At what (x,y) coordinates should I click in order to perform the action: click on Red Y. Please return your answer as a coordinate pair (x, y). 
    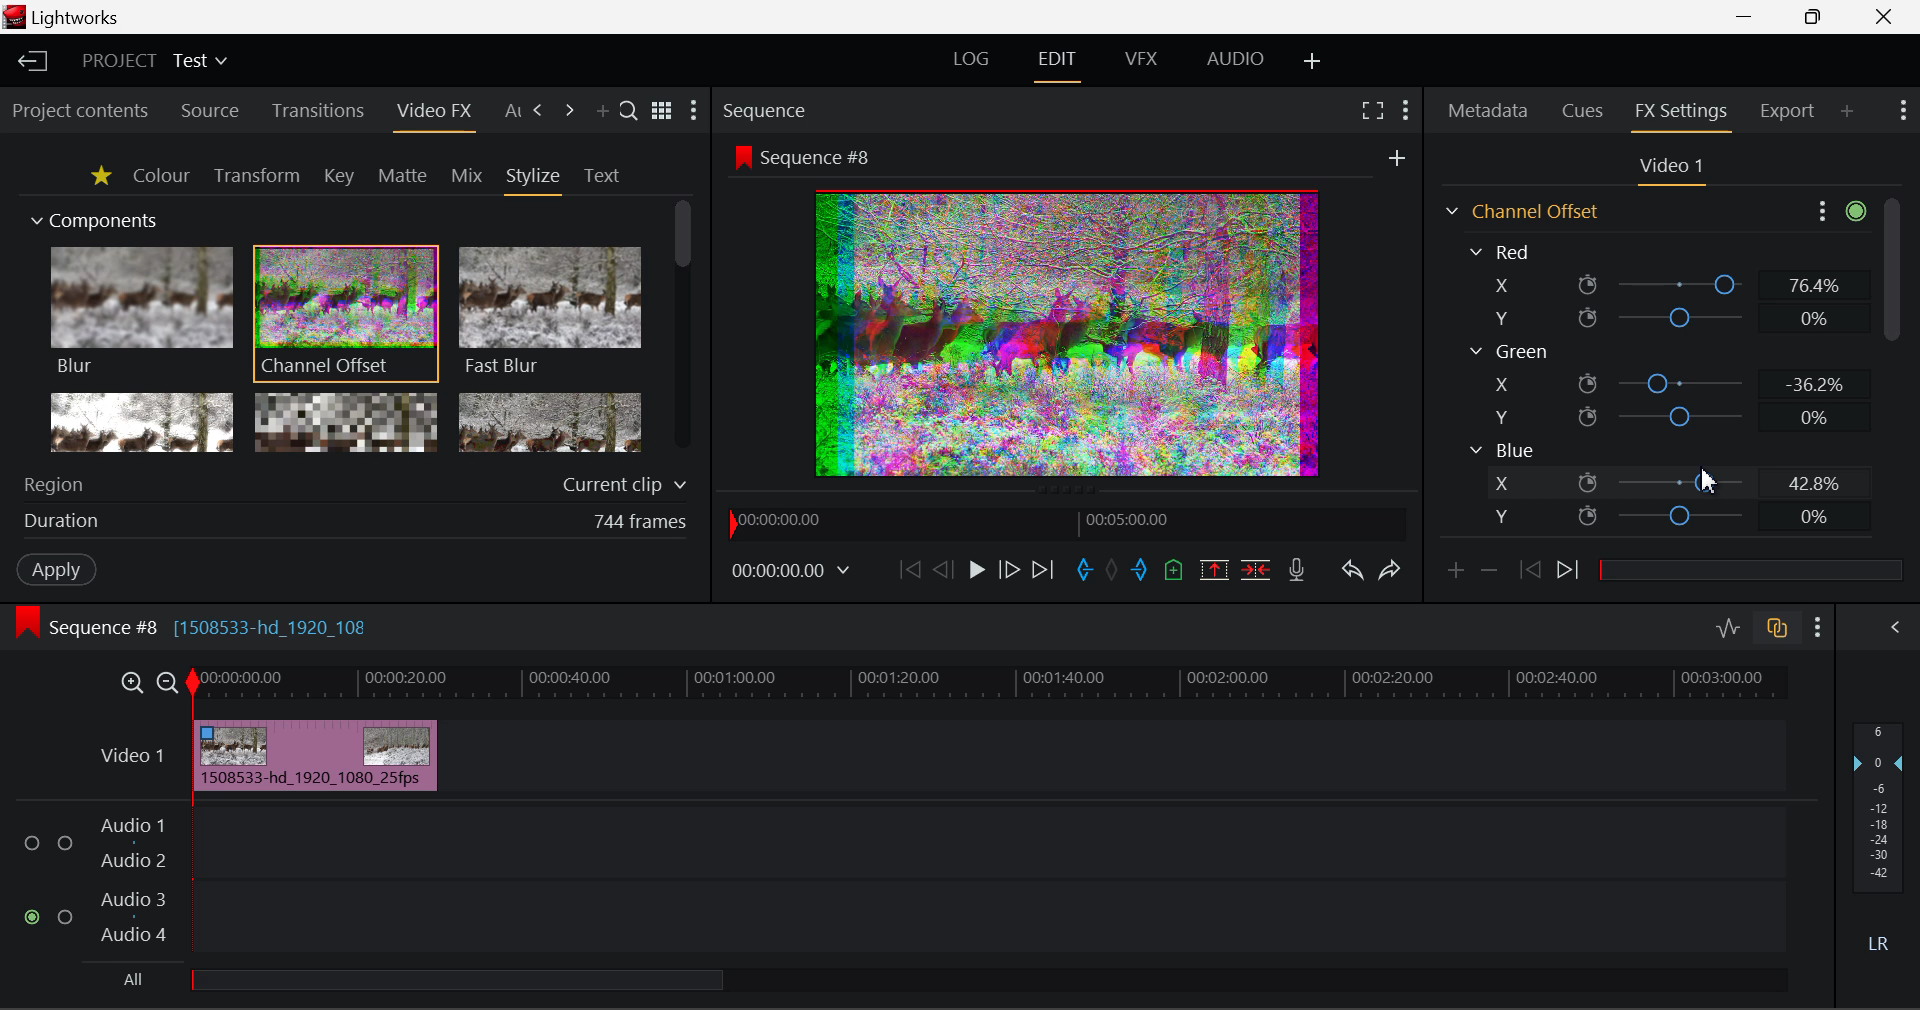
    Looking at the image, I should click on (1658, 318).